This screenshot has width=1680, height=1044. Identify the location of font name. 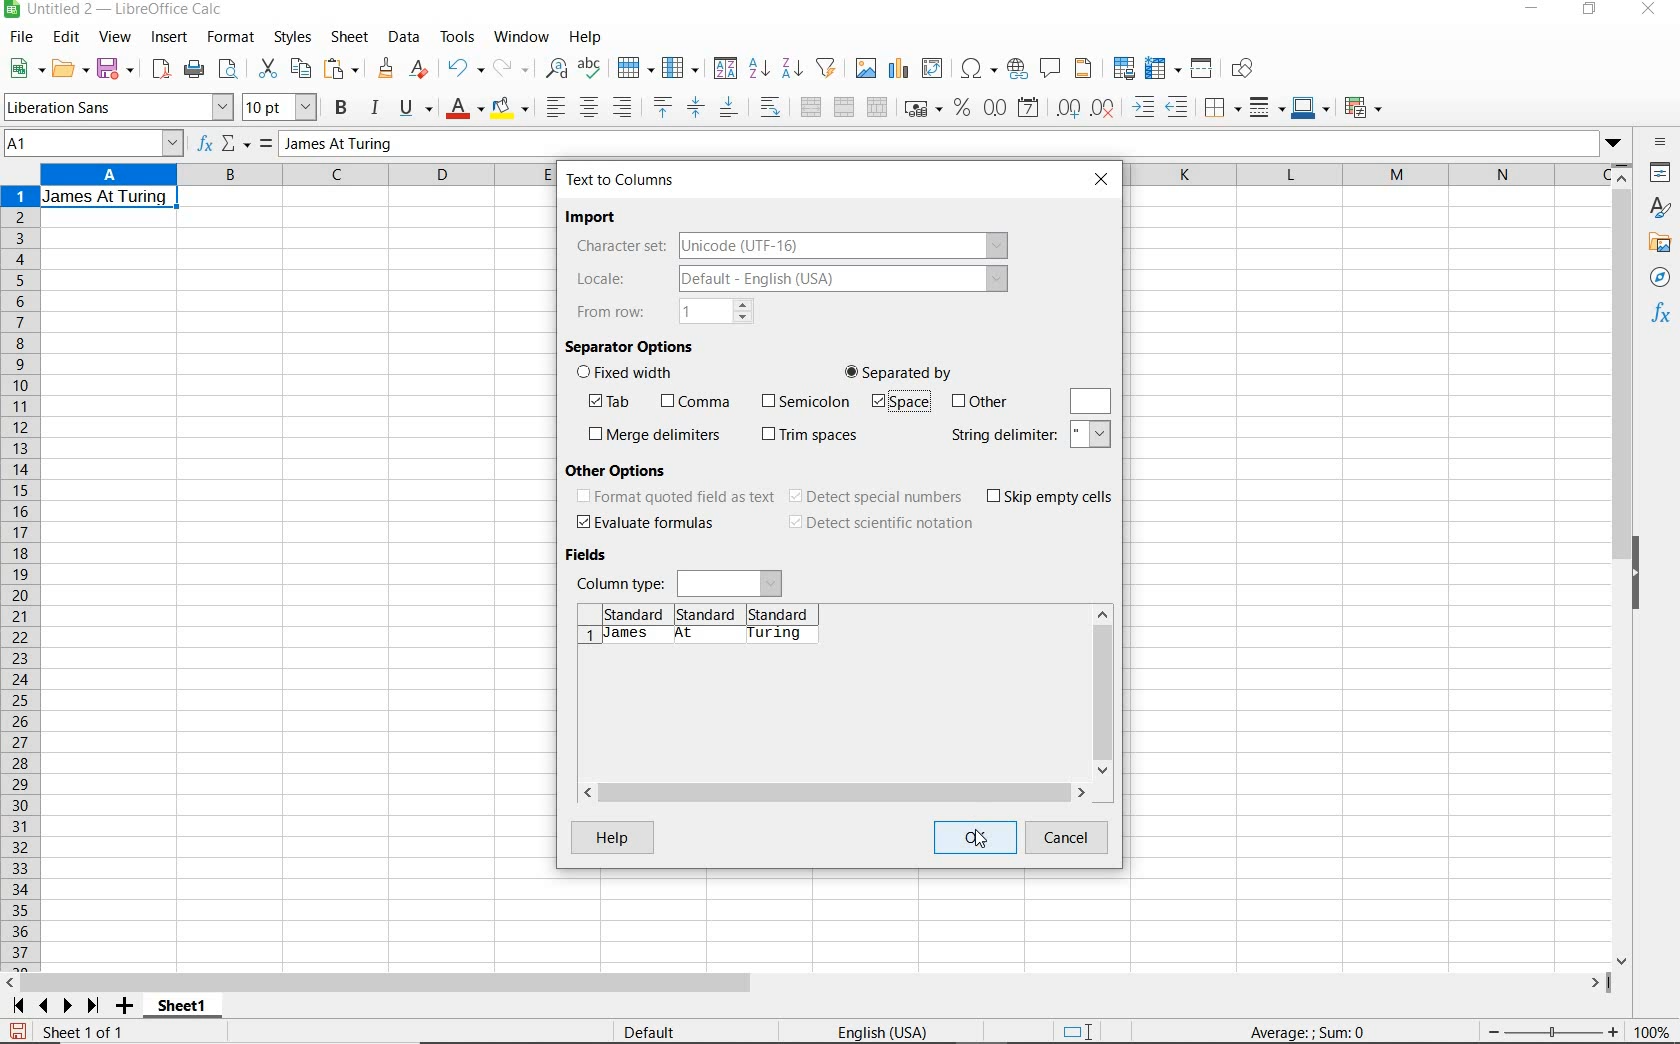
(118, 107).